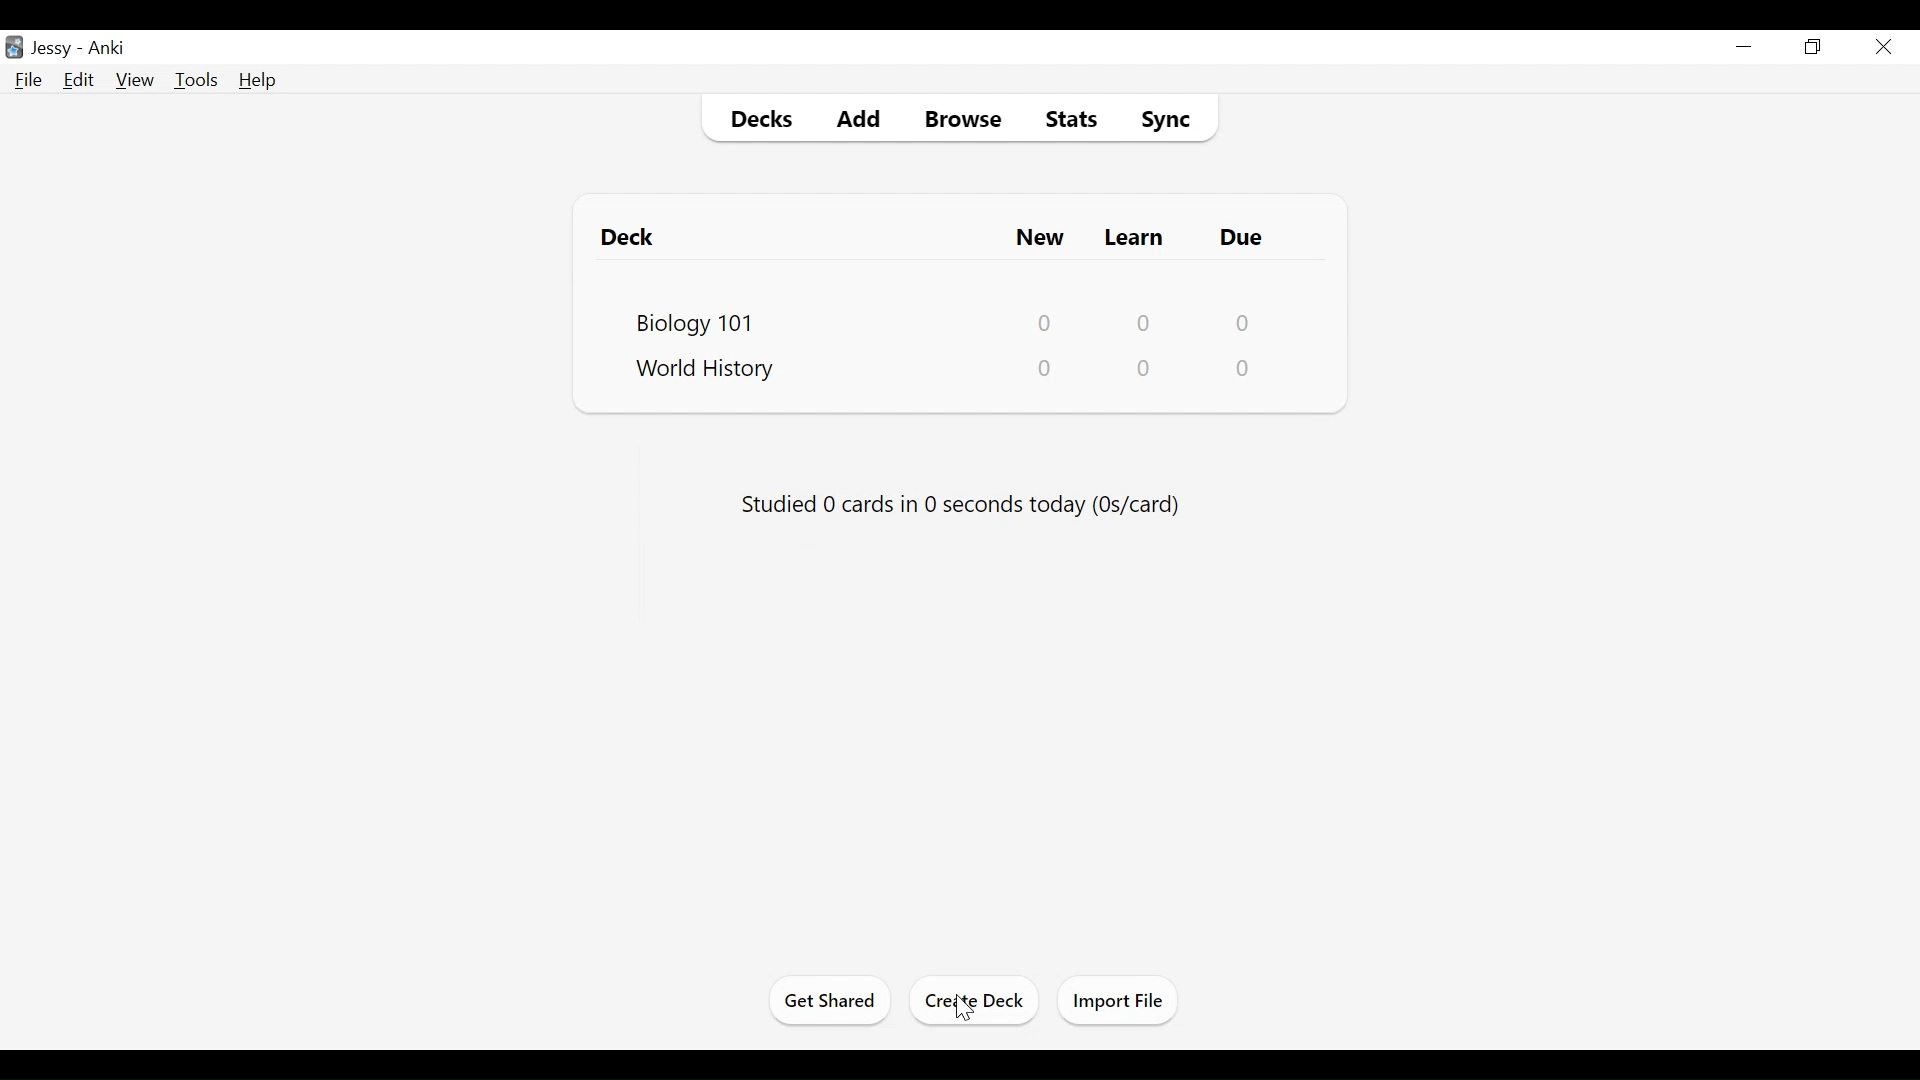  Describe the element at coordinates (1042, 236) in the screenshot. I see `New Cards` at that location.